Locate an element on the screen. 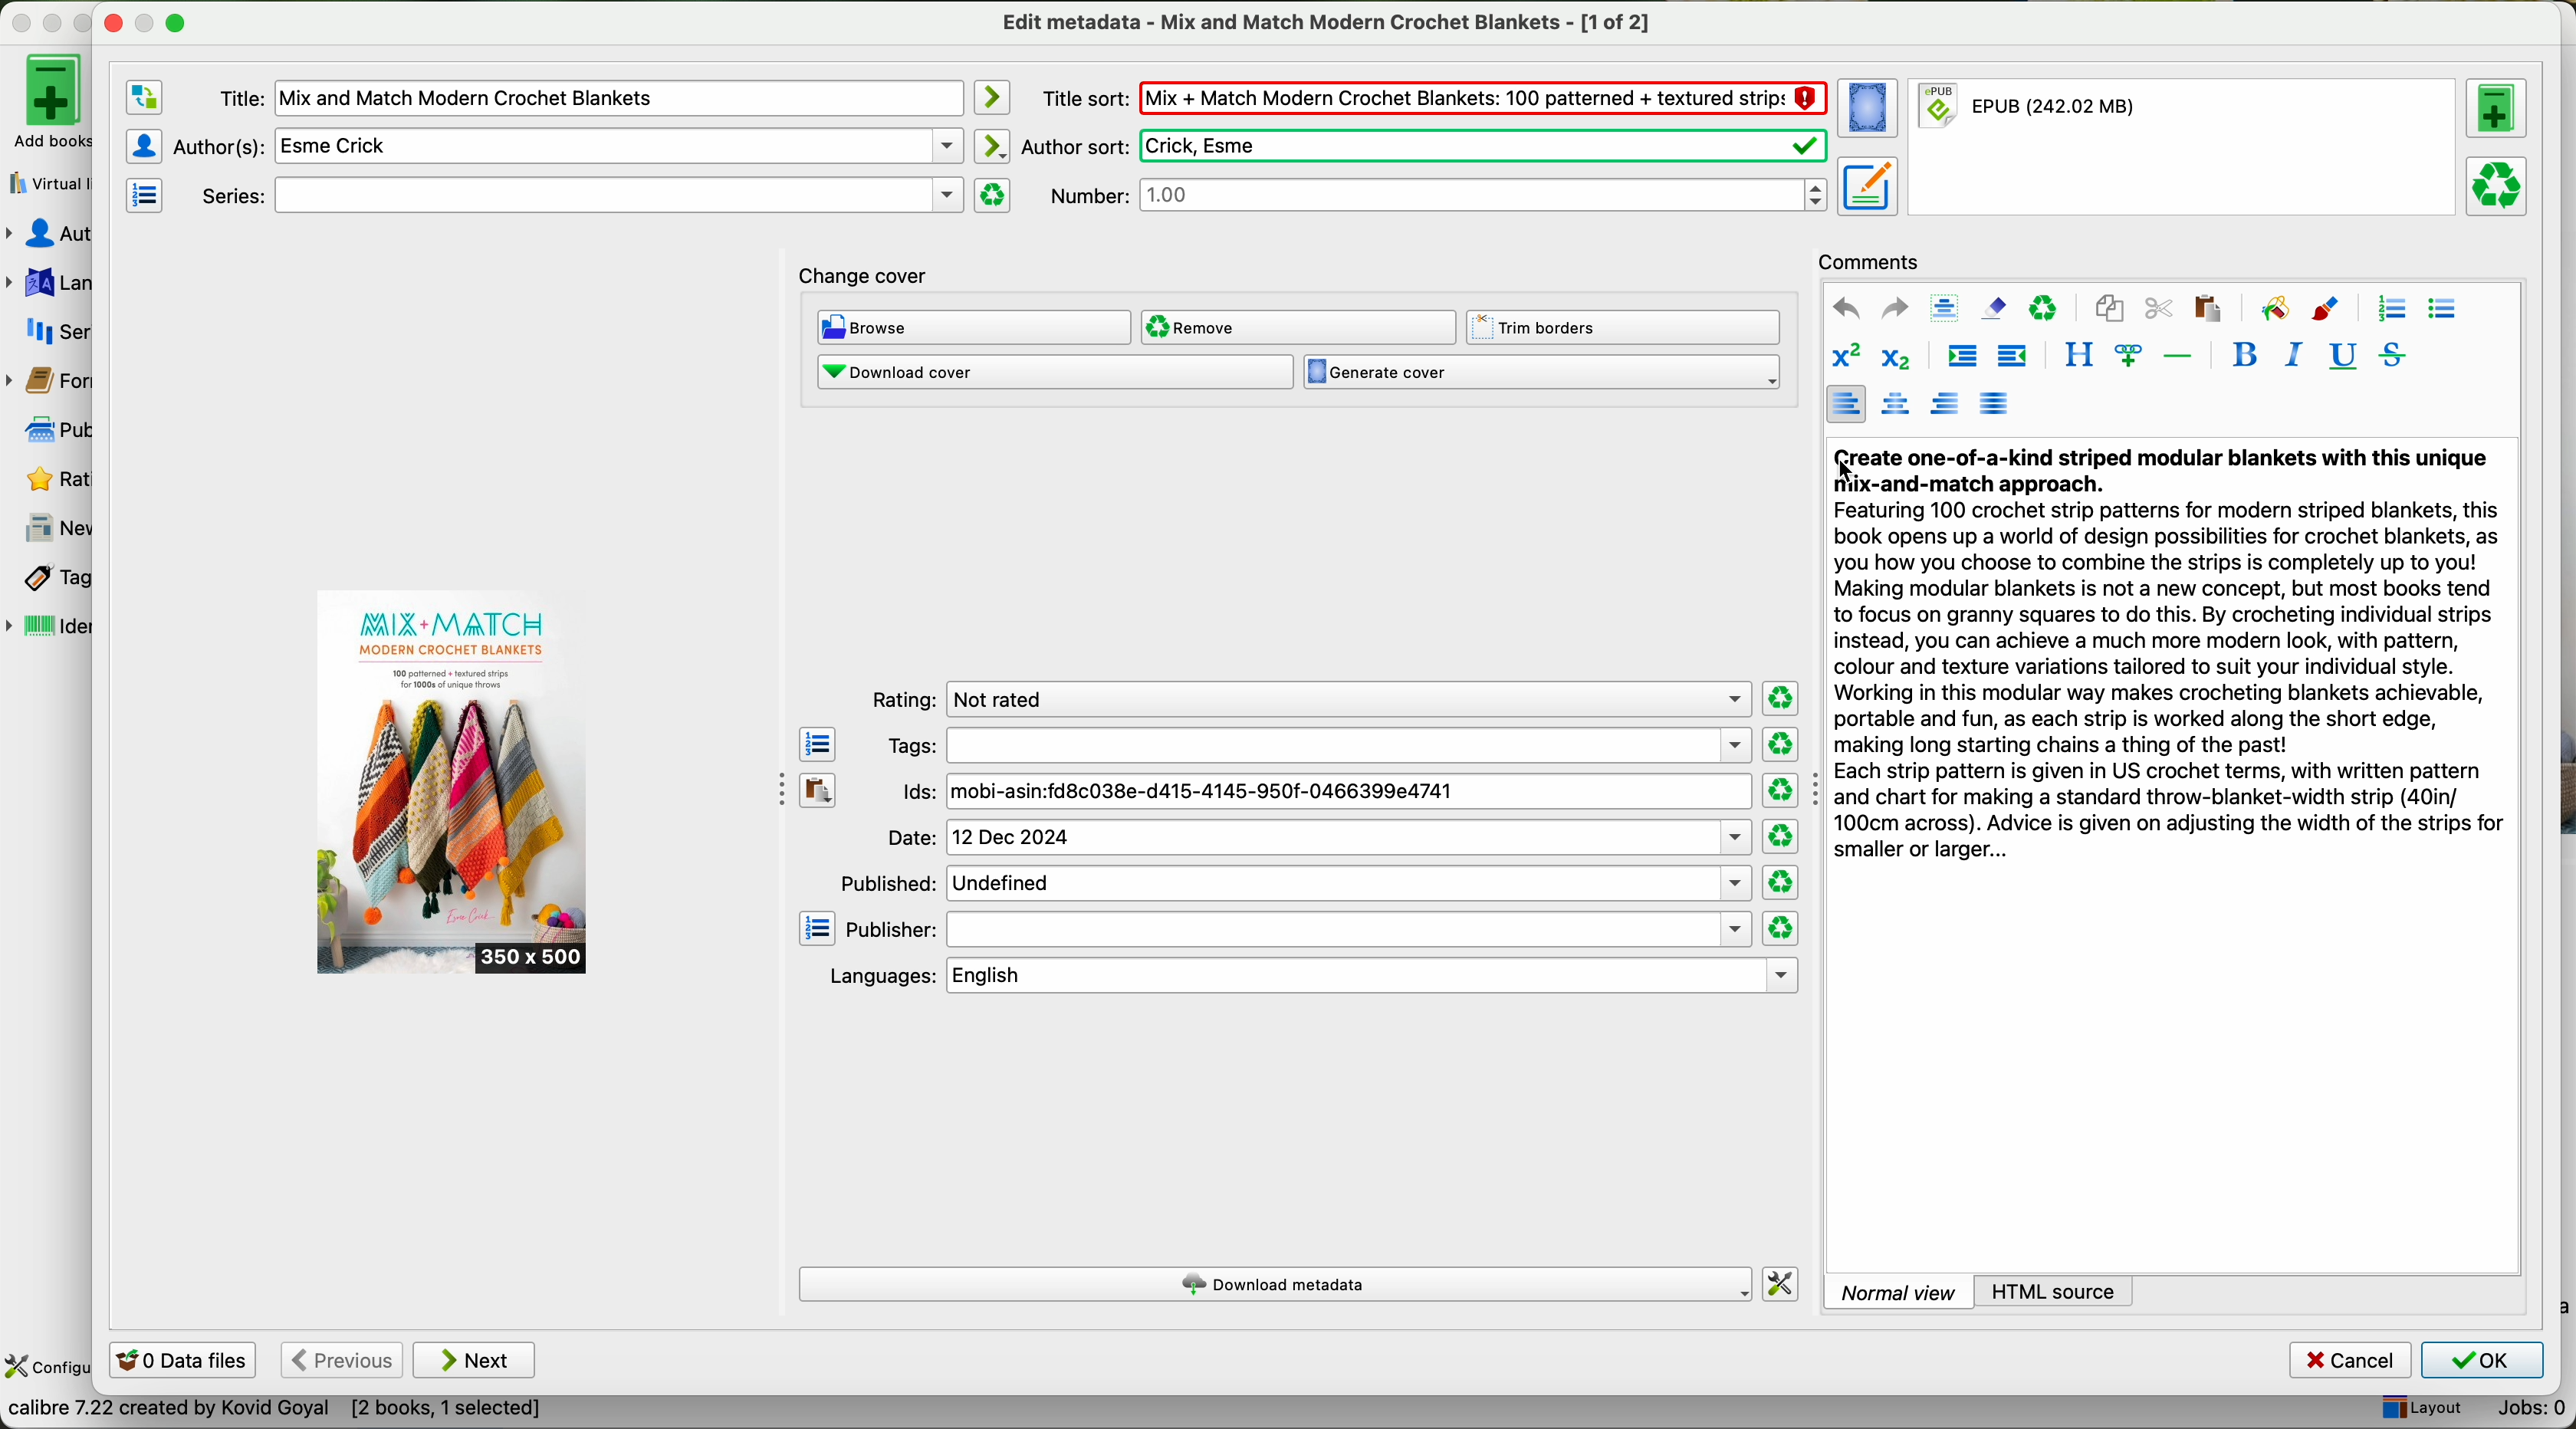 The image size is (2576, 1429). languages is located at coordinates (48, 283).